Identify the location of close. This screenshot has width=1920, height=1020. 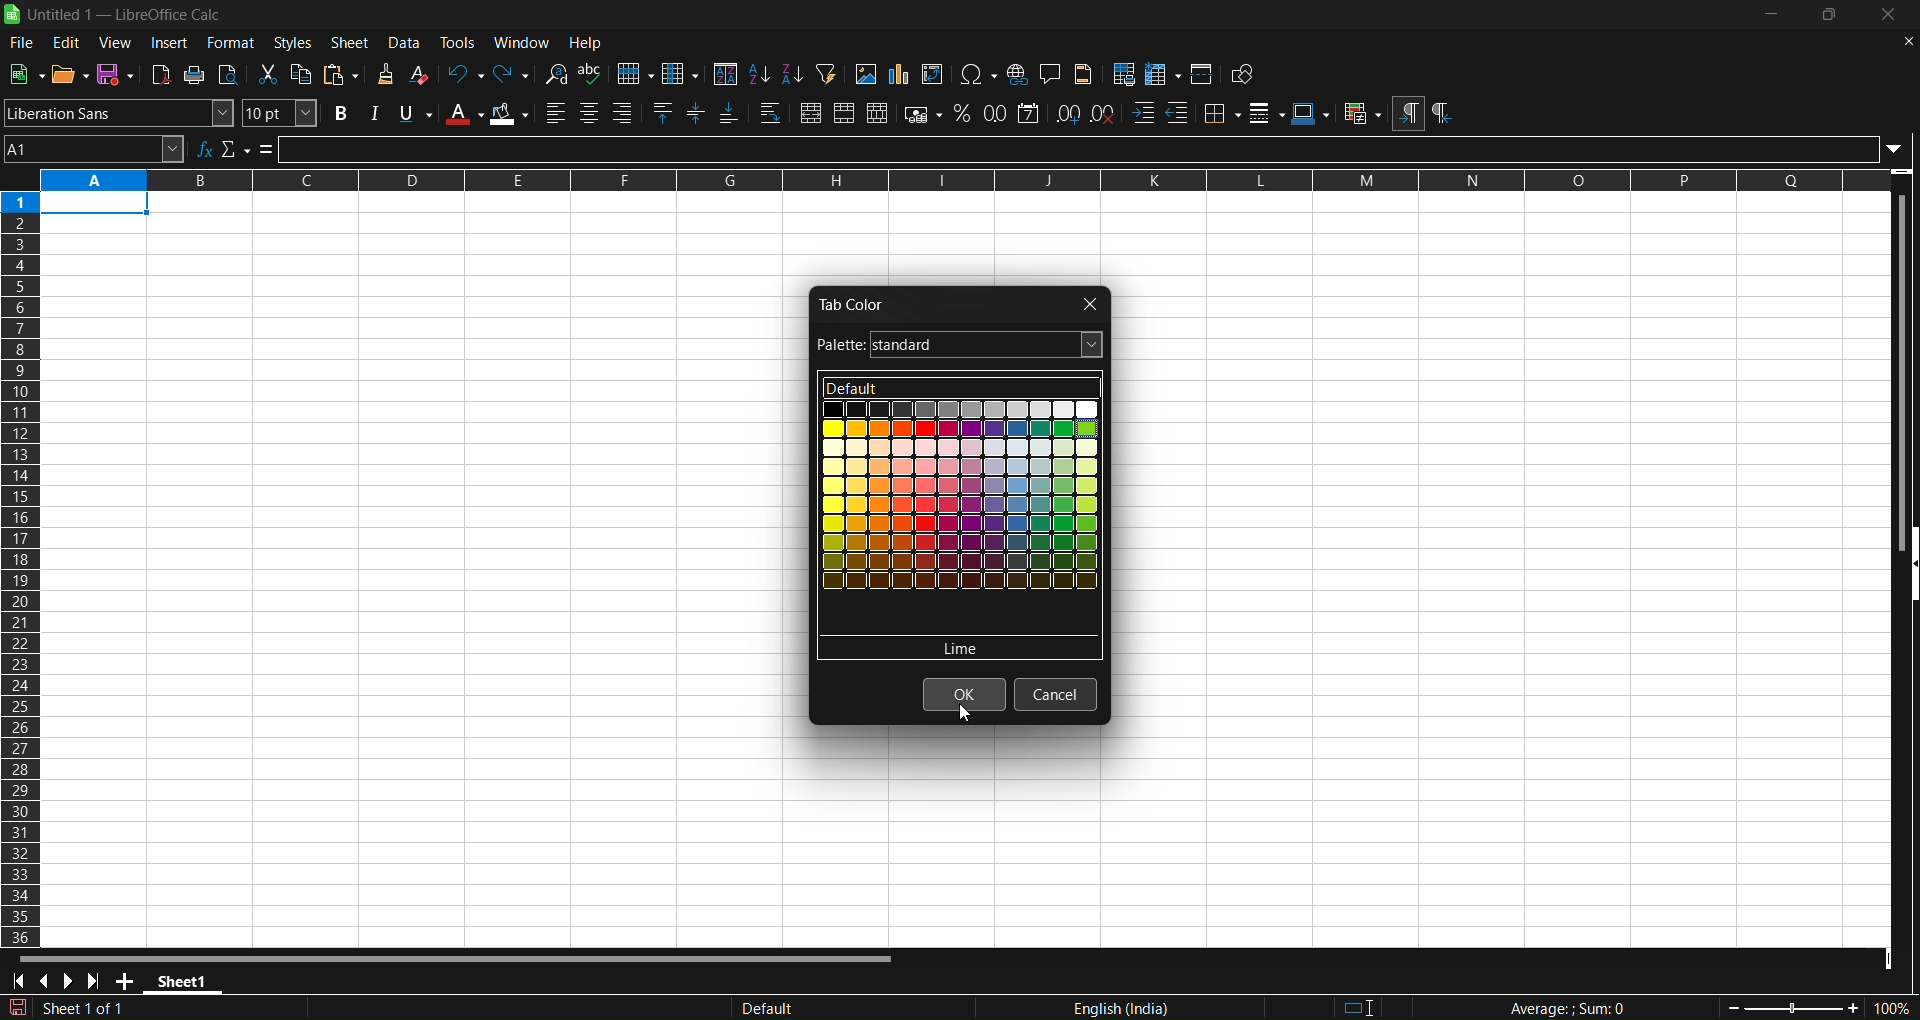
(1087, 303).